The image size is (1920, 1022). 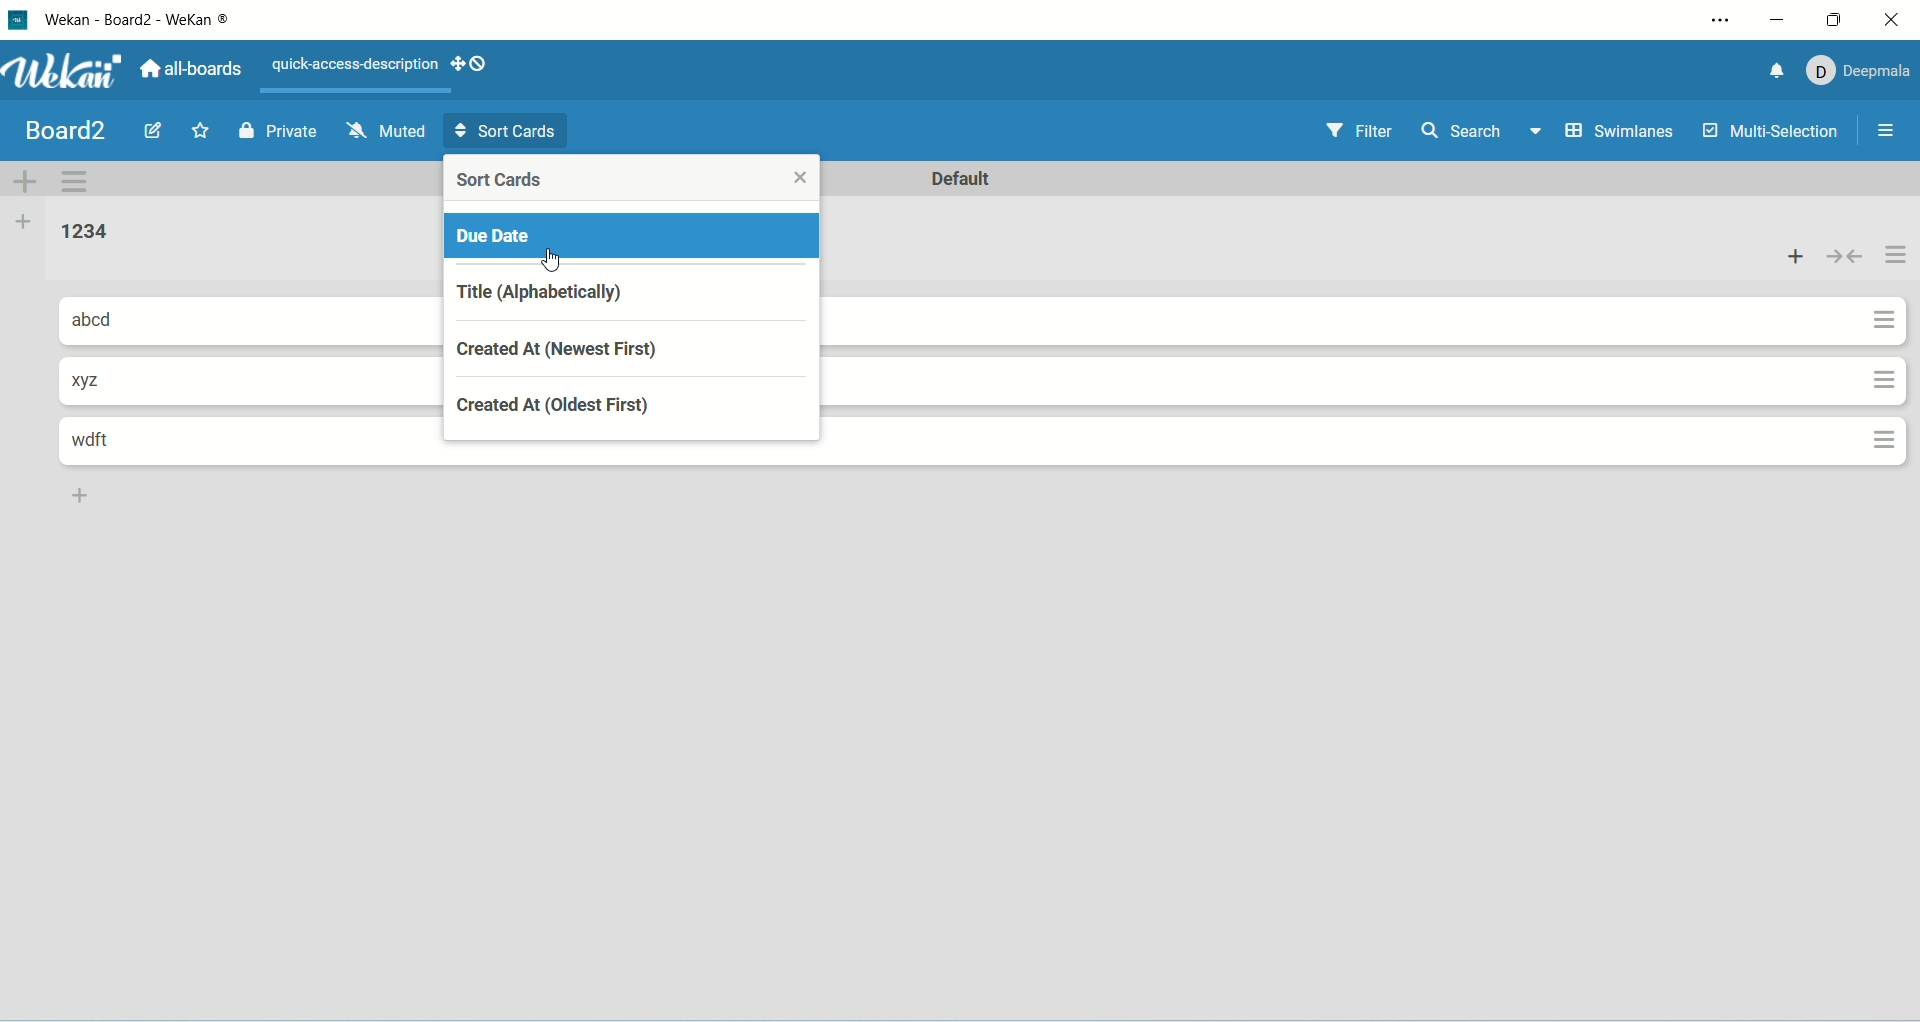 I want to click on private, so click(x=278, y=133).